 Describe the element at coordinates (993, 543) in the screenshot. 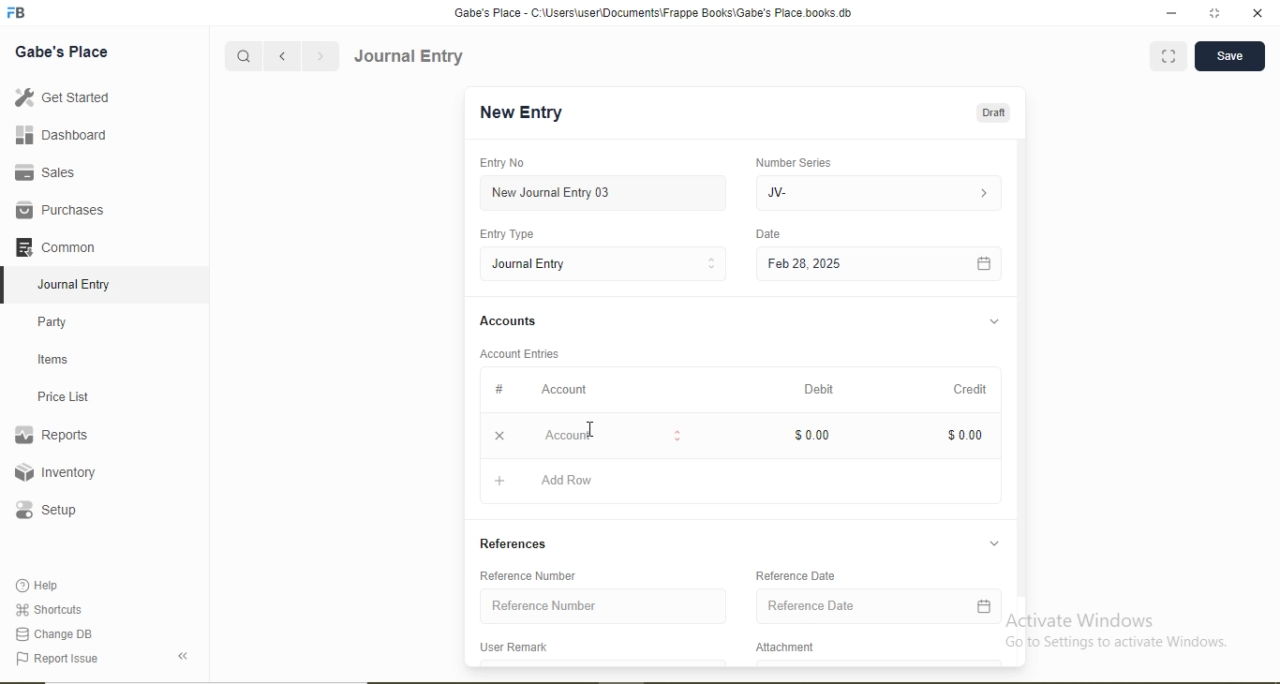

I see `Dropdown` at that location.